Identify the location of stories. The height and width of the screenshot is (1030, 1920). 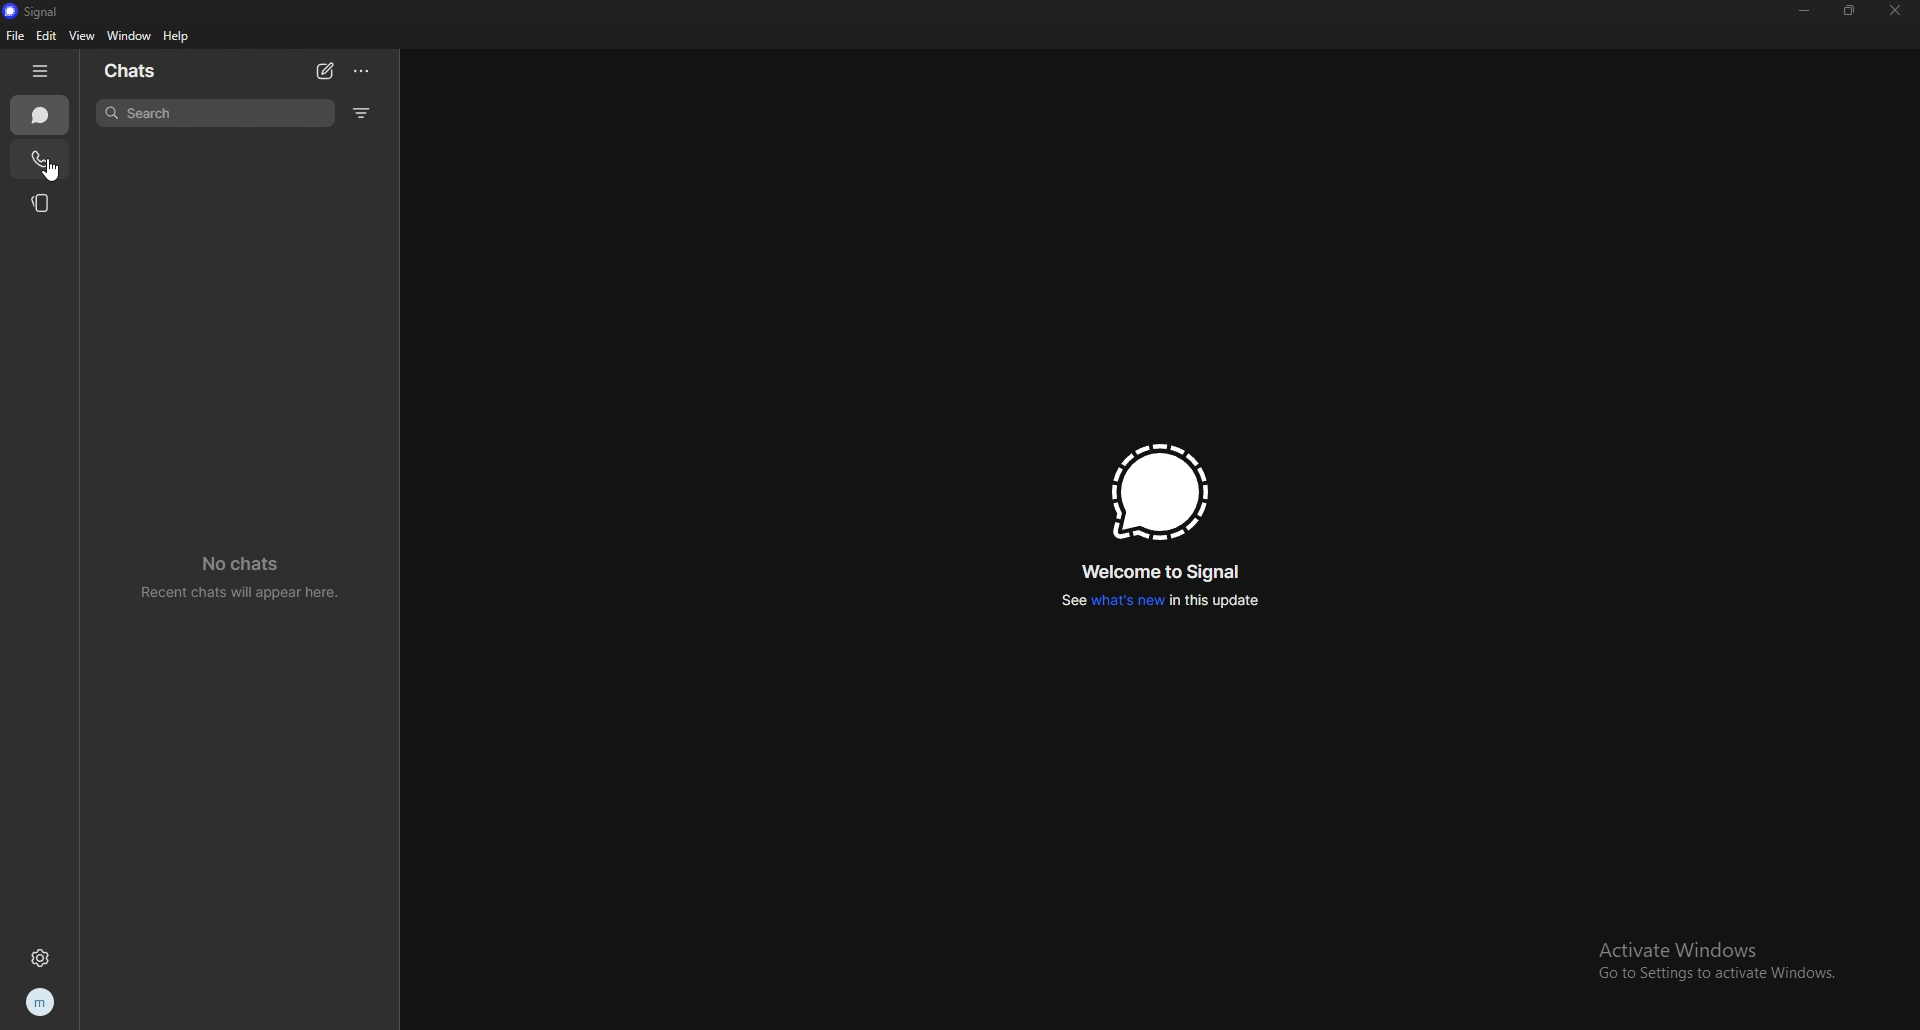
(42, 201).